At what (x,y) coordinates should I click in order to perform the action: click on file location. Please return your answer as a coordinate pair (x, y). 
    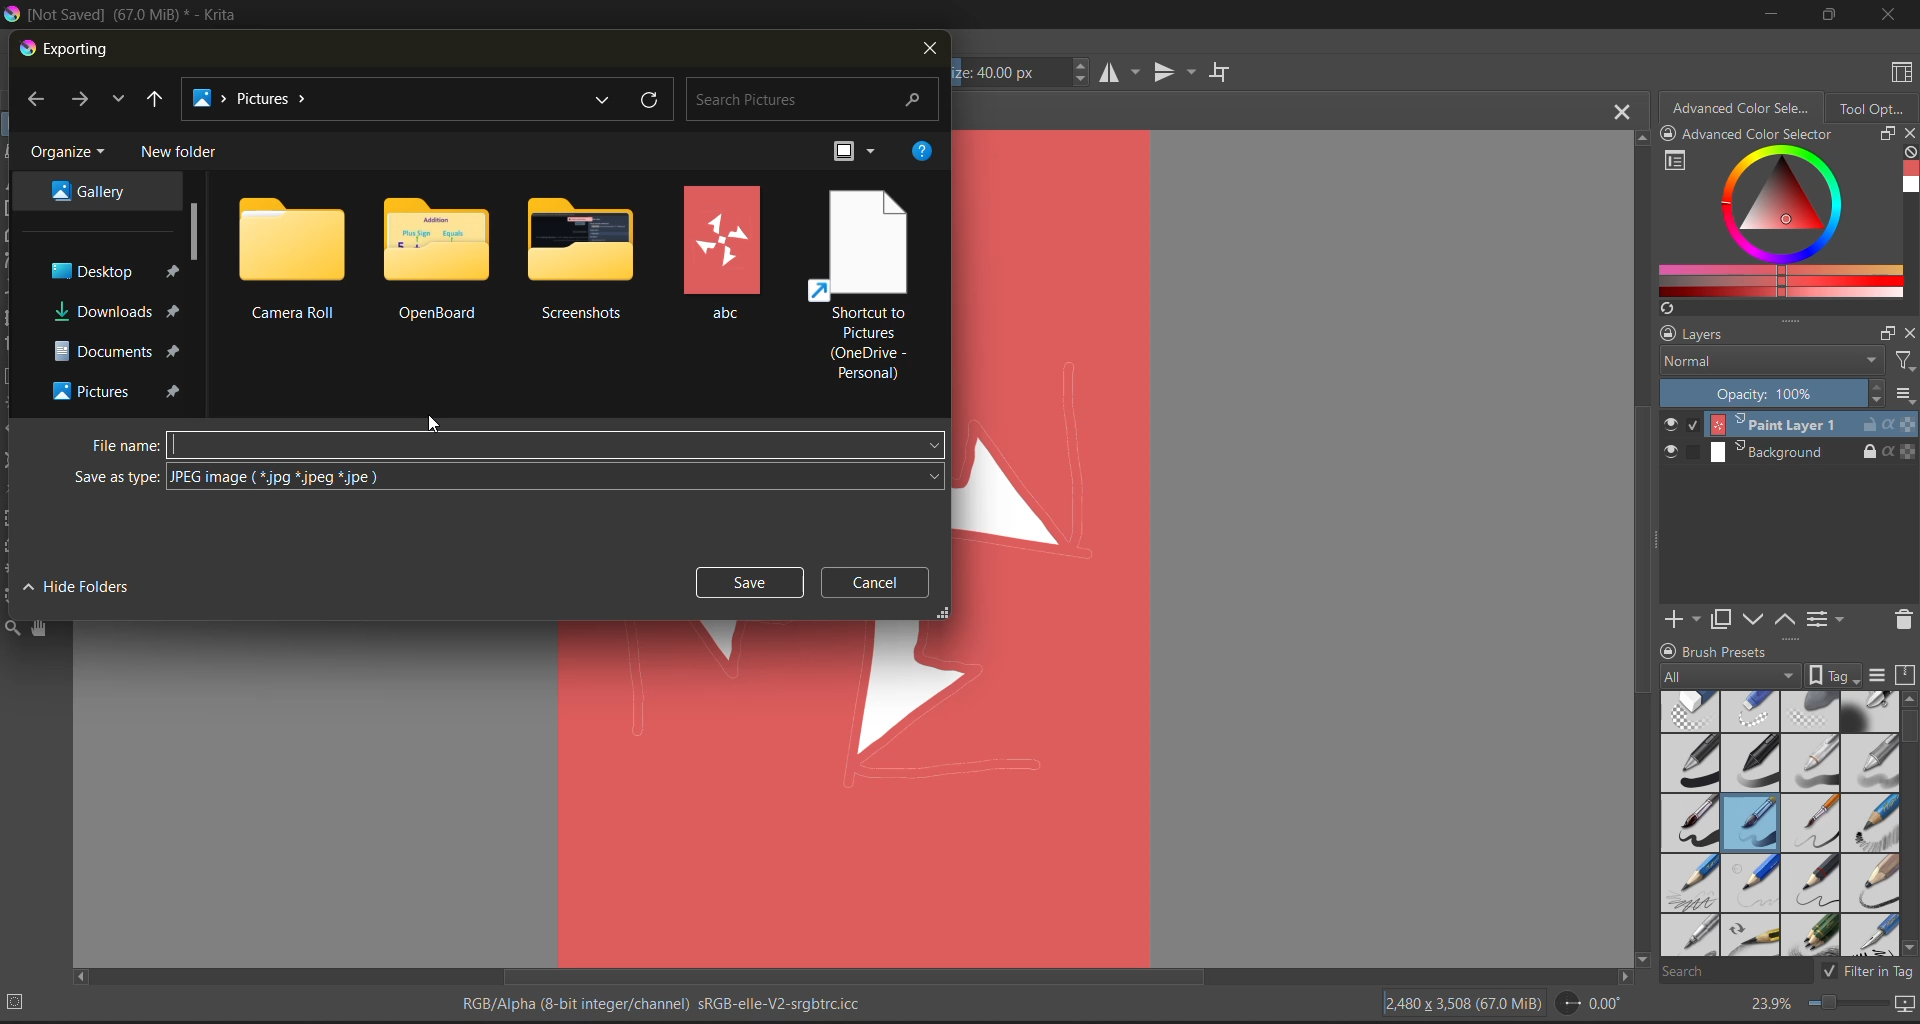
    Looking at the image, I should click on (385, 97).